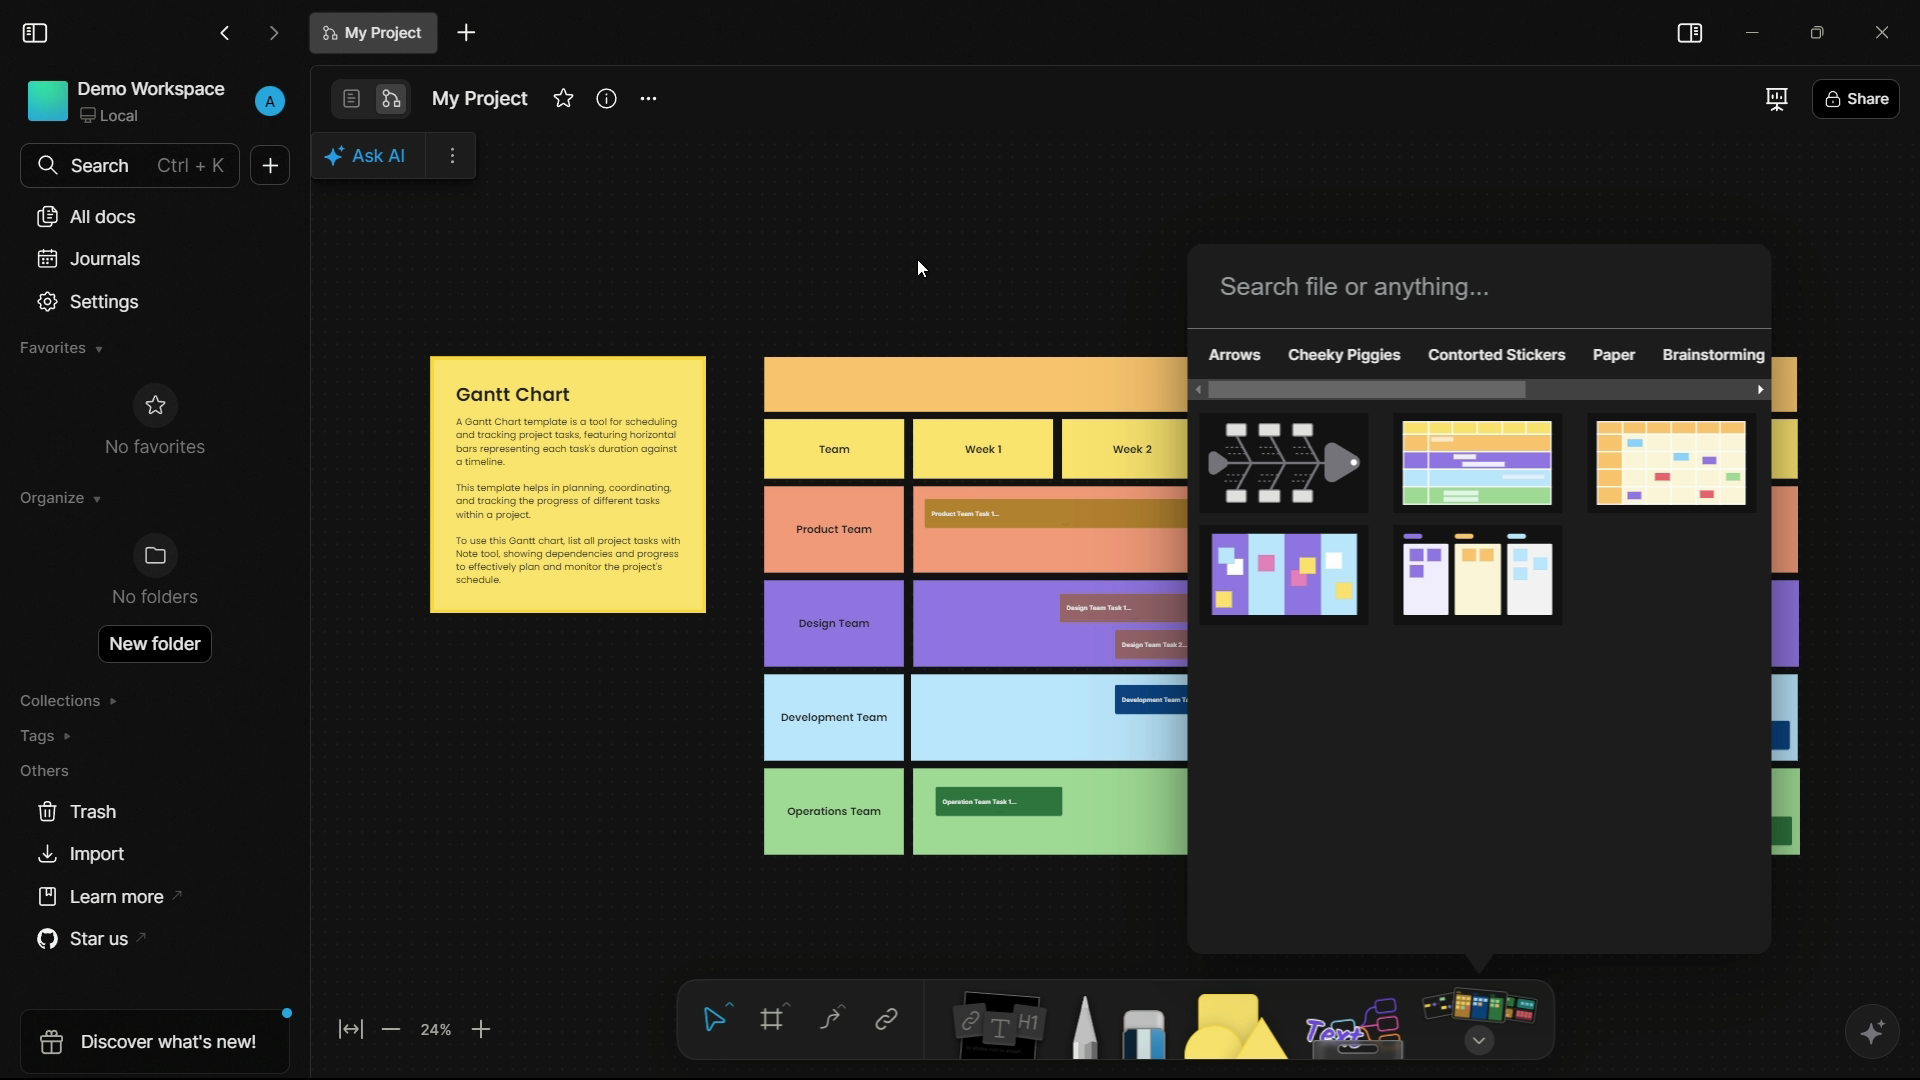  Describe the element at coordinates (90, 302) in the screenshot. I see `settings` at that location.